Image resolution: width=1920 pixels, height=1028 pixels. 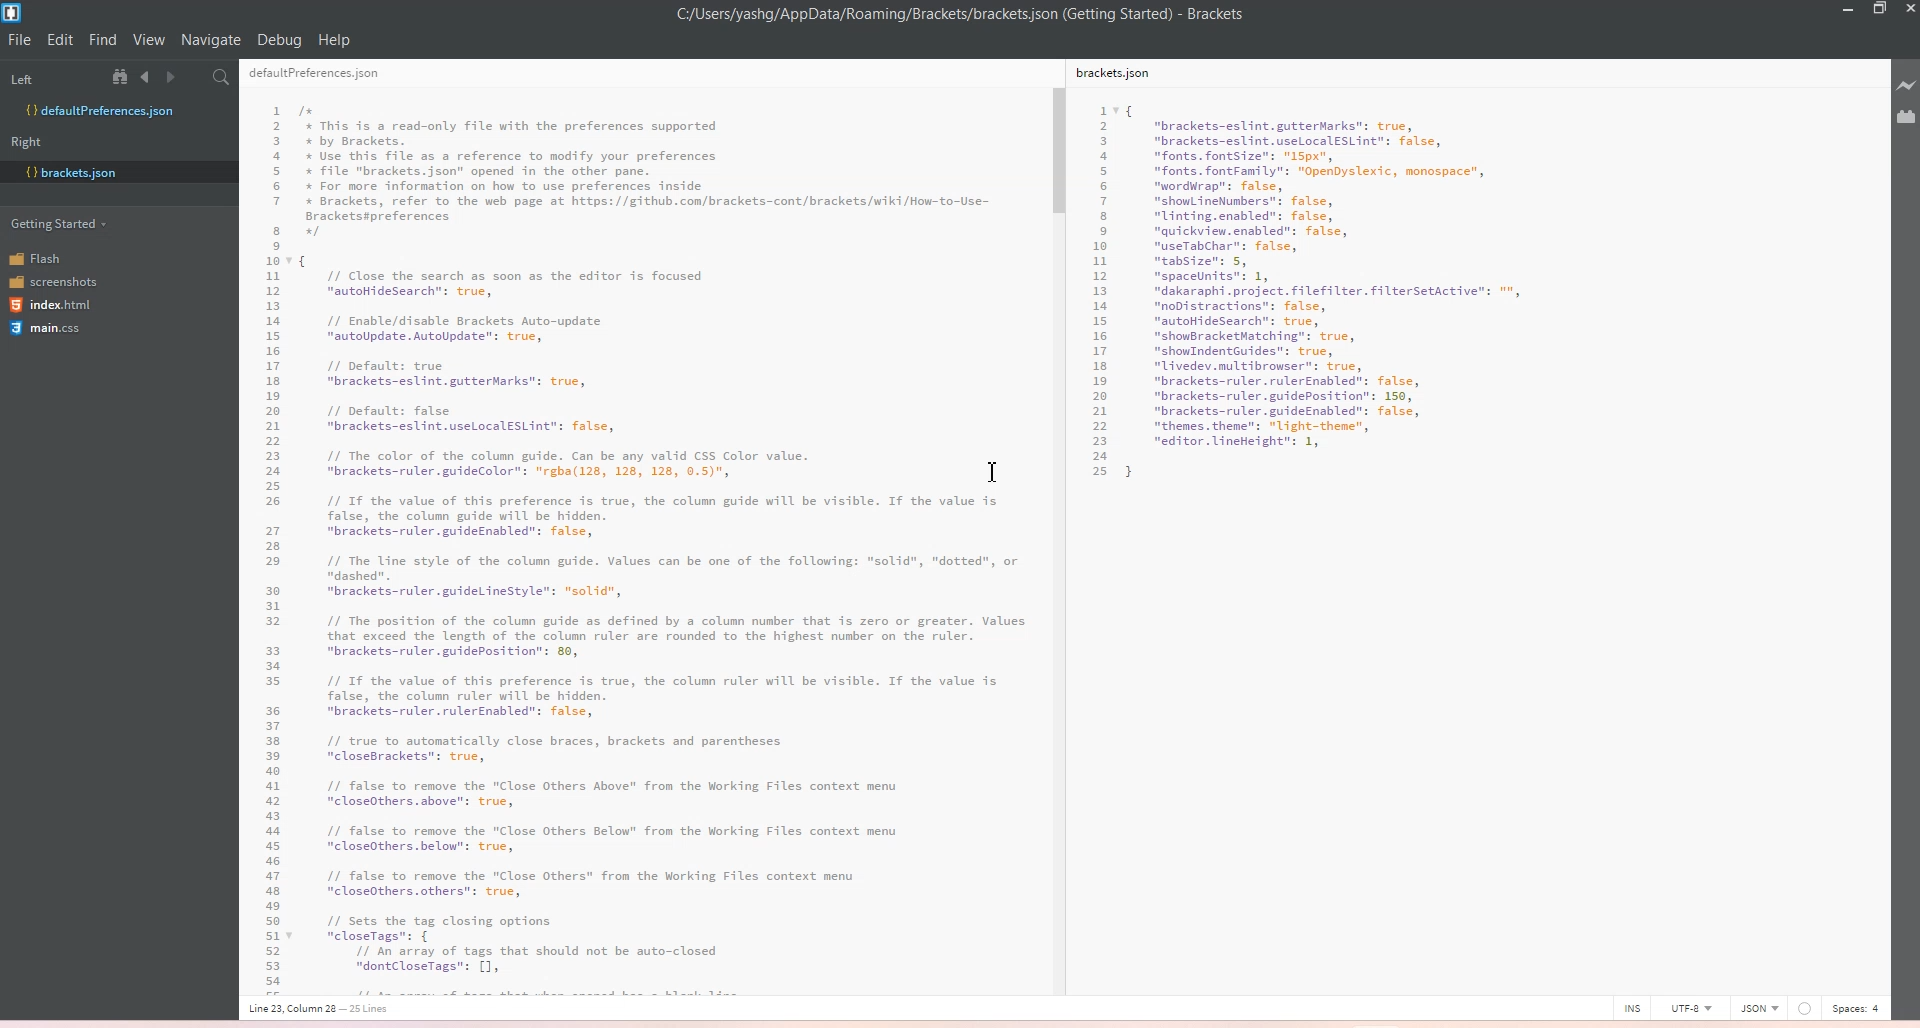 I want to click on Debug, so click(x=279, y=40).